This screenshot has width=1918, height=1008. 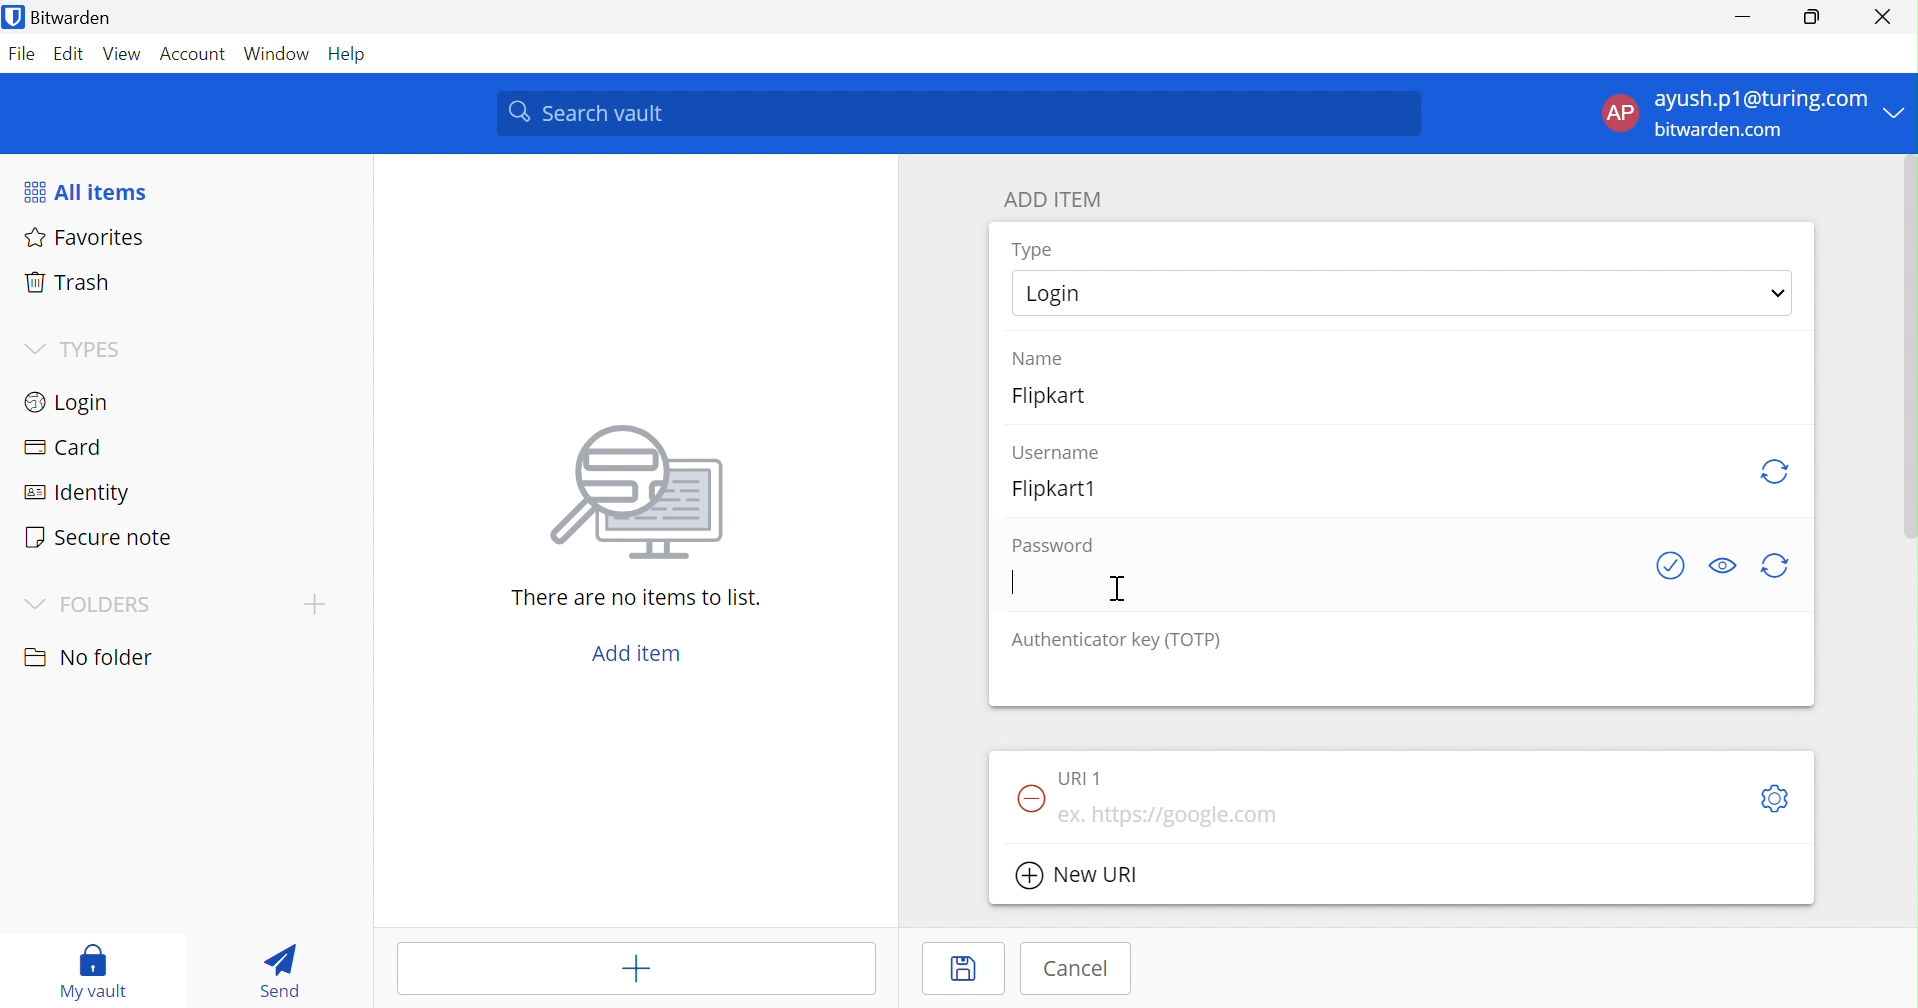 I want to click on Drop Down, so click(x=1898, y=111).